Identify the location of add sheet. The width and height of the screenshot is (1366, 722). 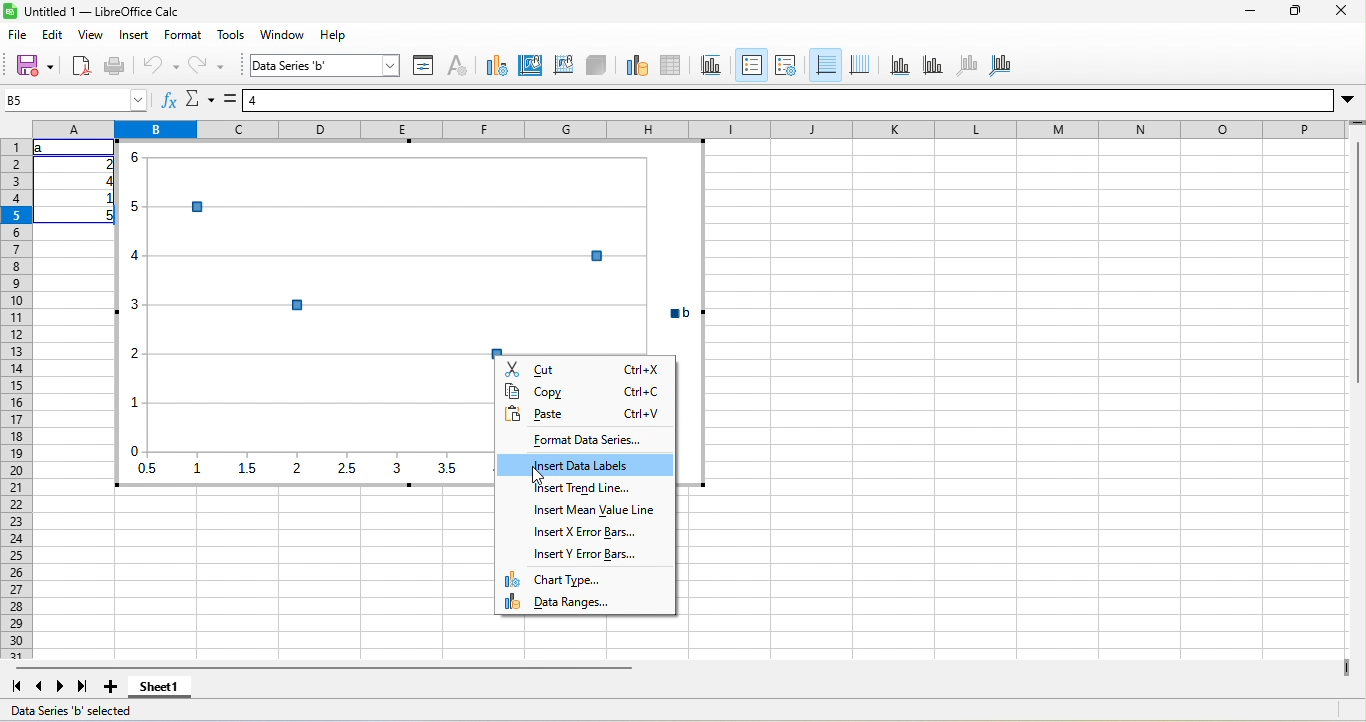
(111, 686).